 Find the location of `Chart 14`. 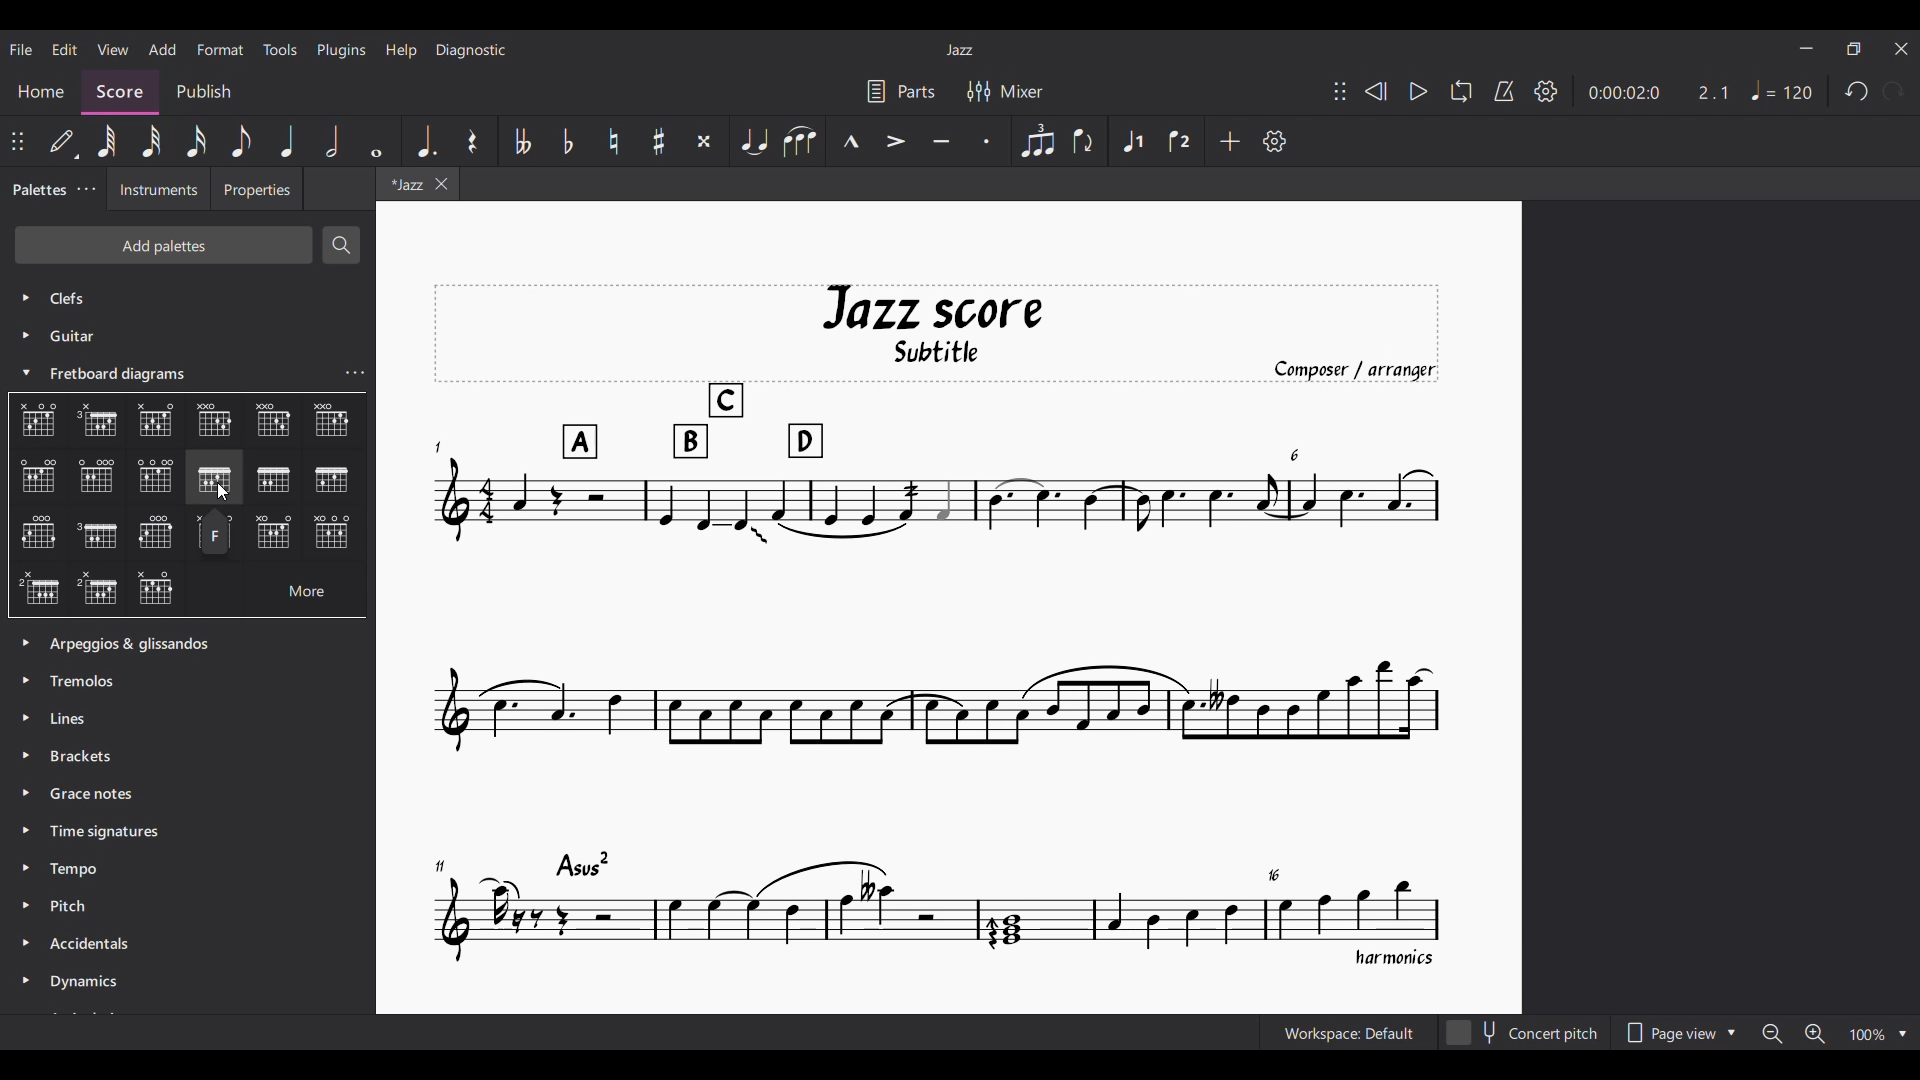

Chart 14 is located at coordinates (157, 534).